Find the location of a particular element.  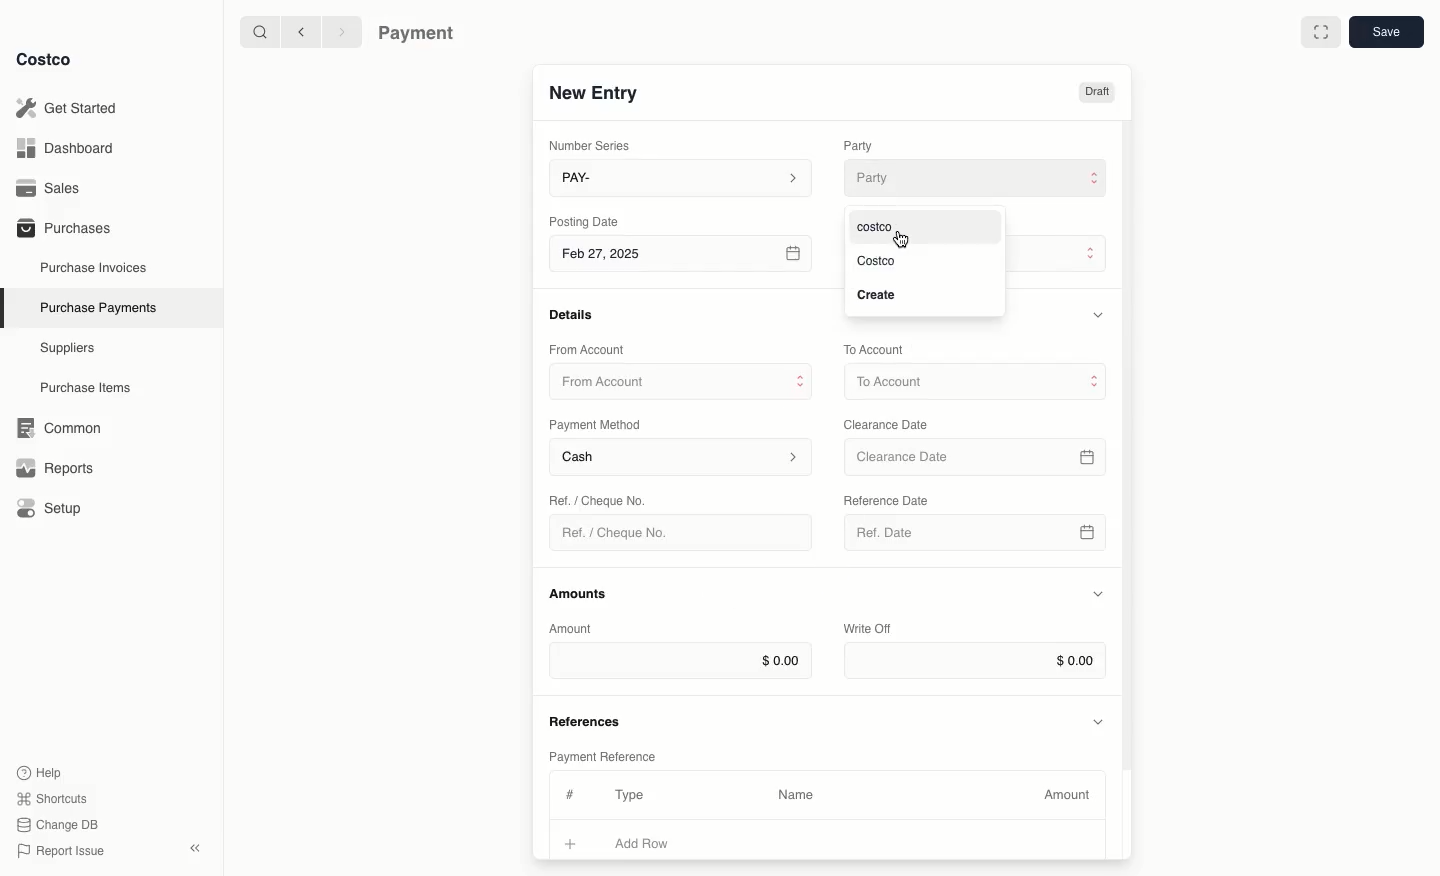

From Account is located at coordinates (587, 349).